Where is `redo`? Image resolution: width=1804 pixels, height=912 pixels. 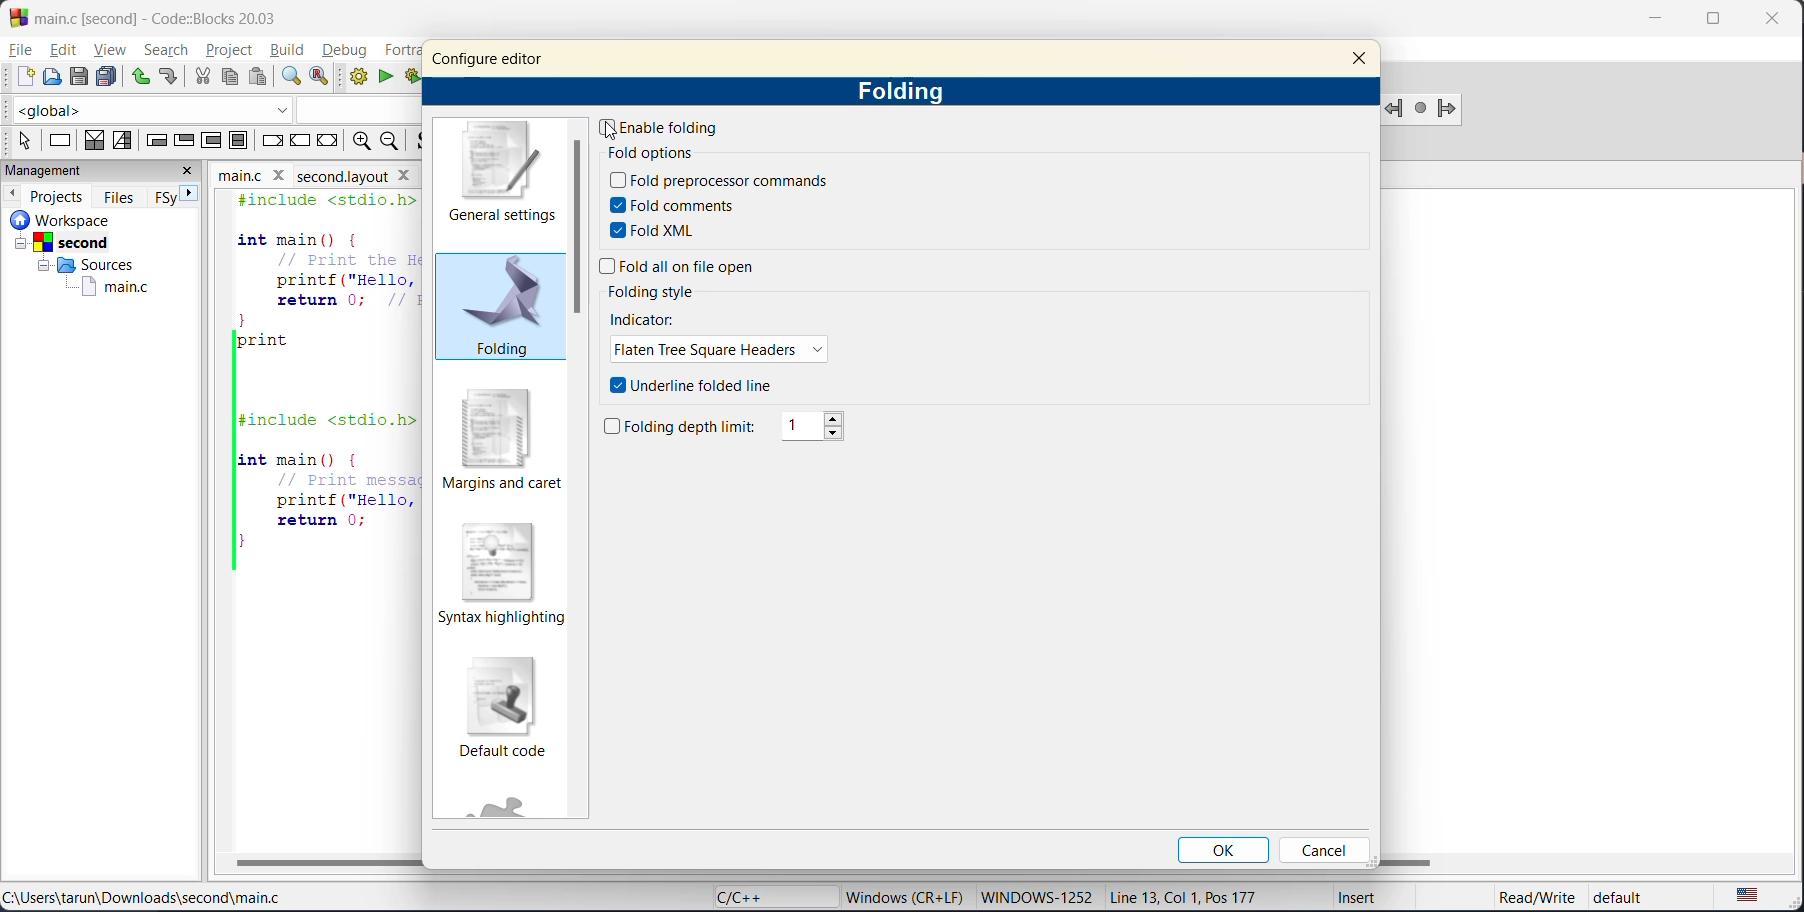 redo is located at coordinates (172, 79).